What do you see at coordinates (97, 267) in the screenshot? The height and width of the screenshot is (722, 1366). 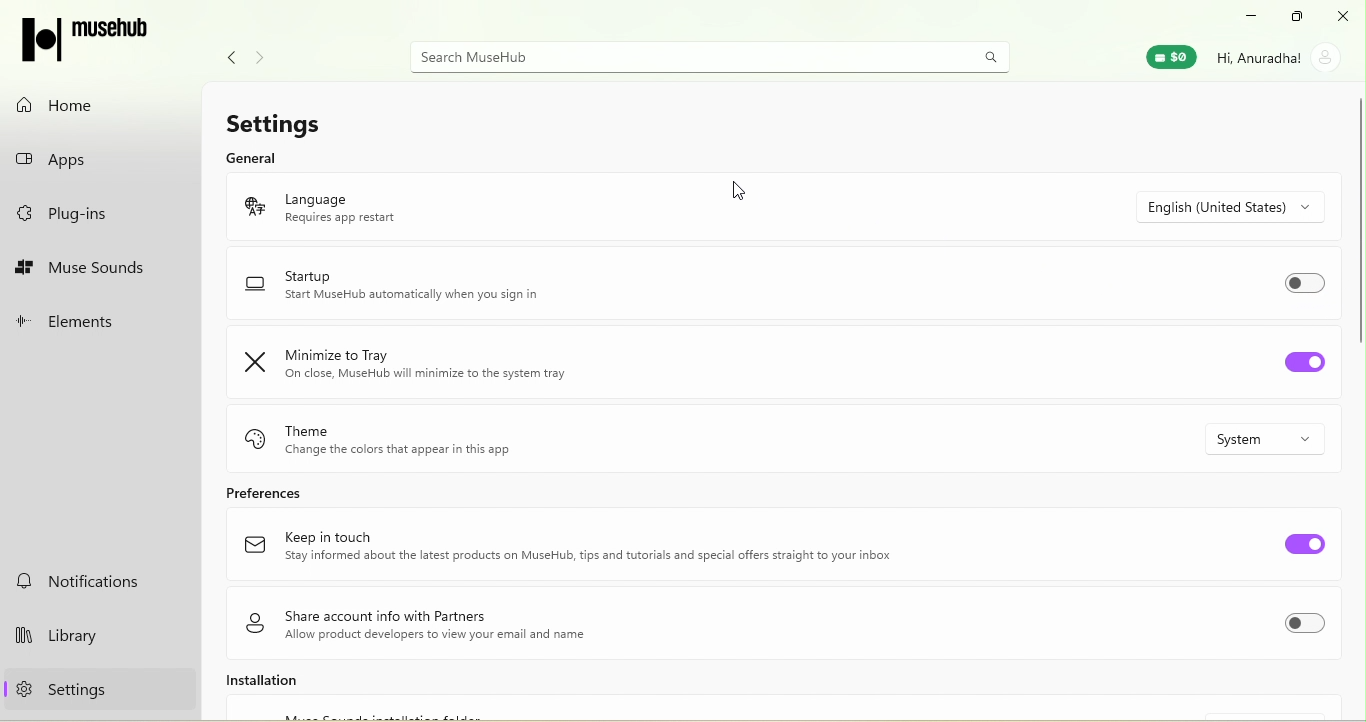 I see `muse sounds` at bounding box center [97, 267].